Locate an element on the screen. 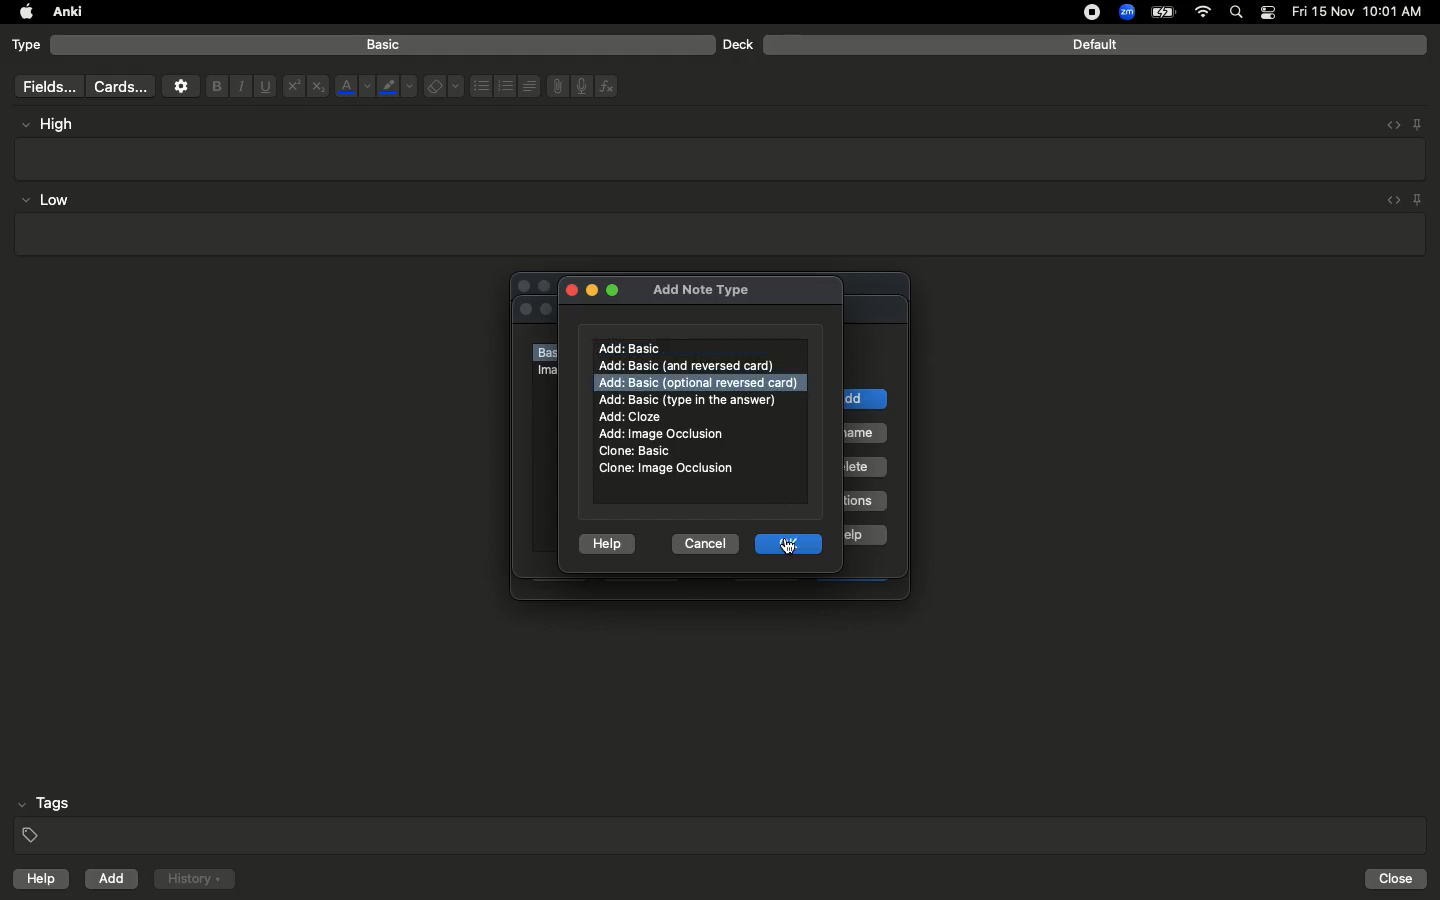 The height and width of the screenshot is (900, 1440). apple logo is located at coordinates (21, 12).